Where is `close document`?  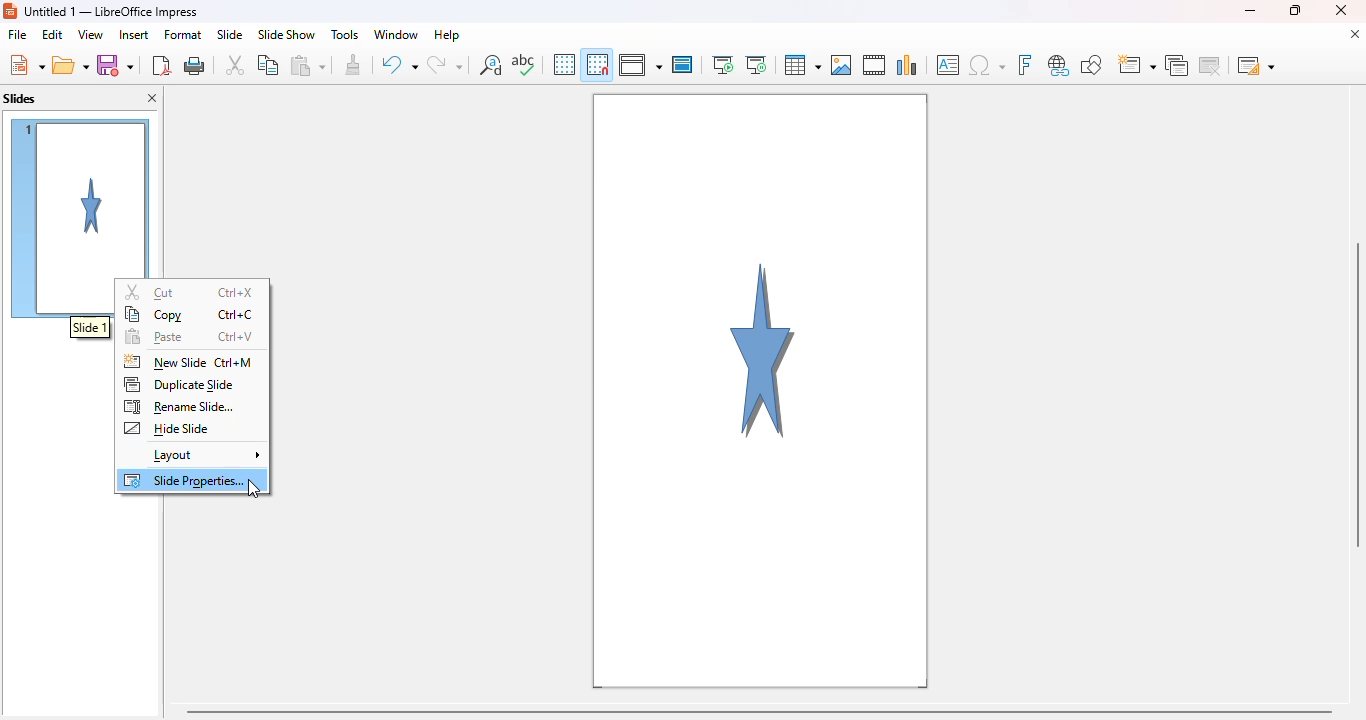 close document is located at coordinates (1355, 34).